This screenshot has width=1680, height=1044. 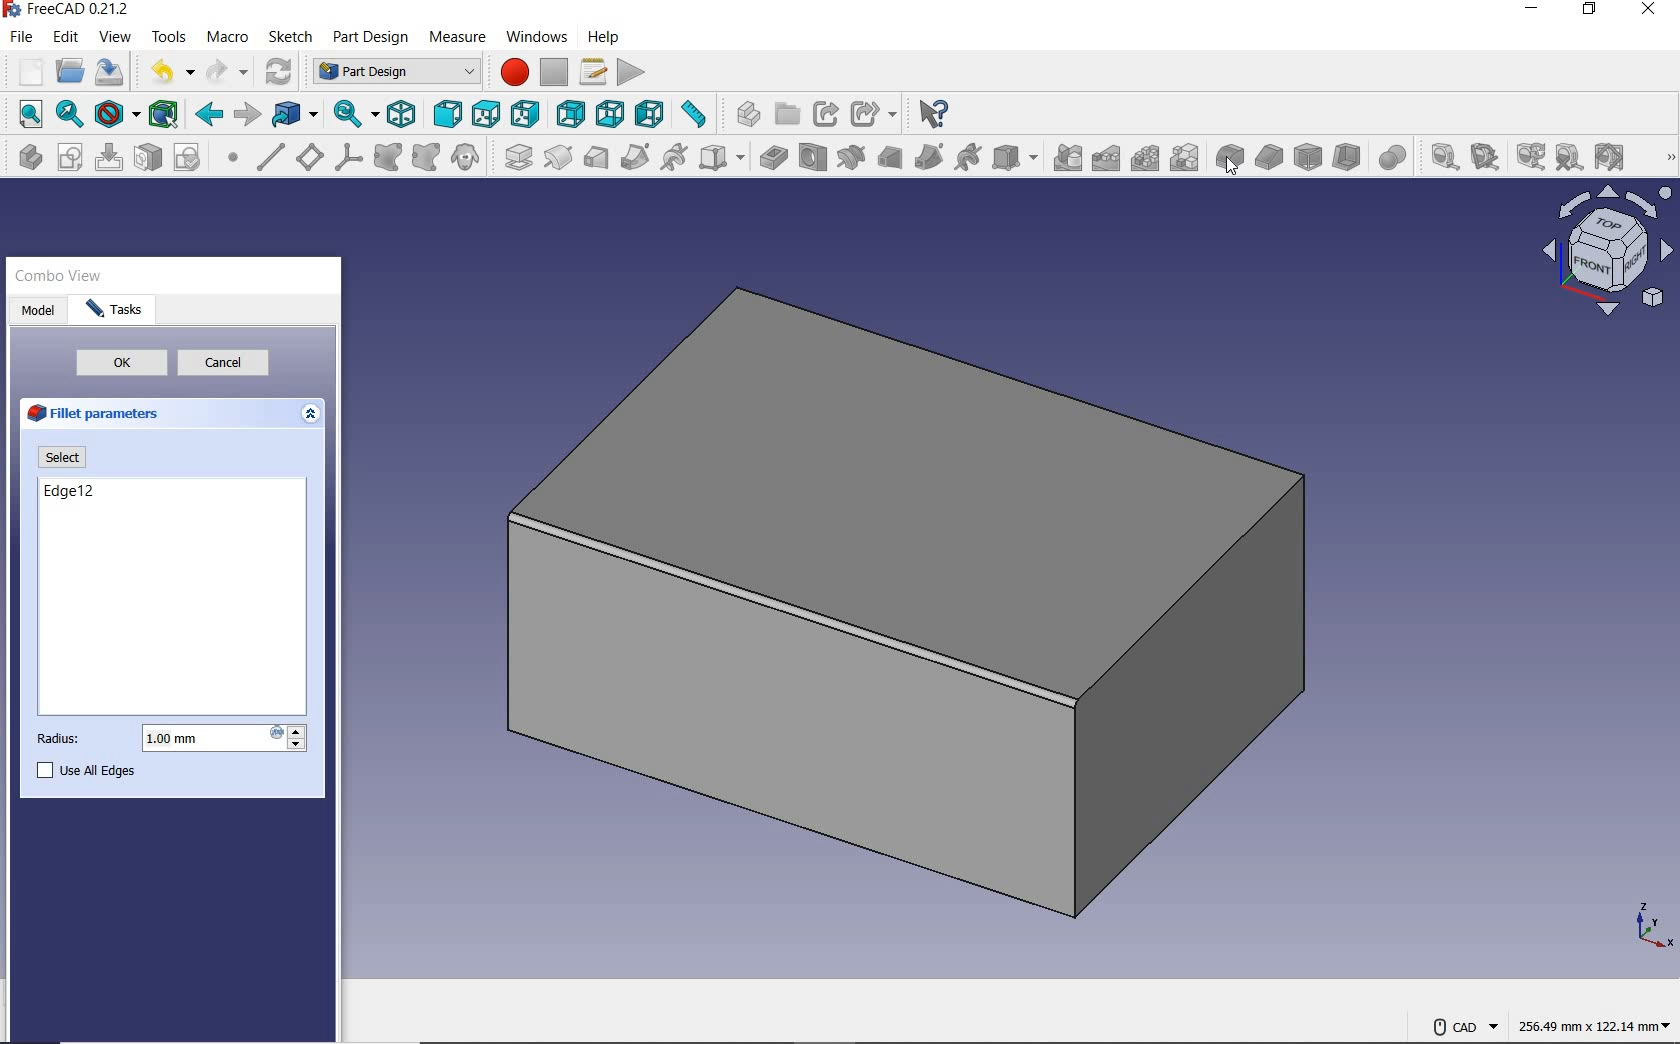 I want to click on Boolean operation, so click(x=1395, y=157).